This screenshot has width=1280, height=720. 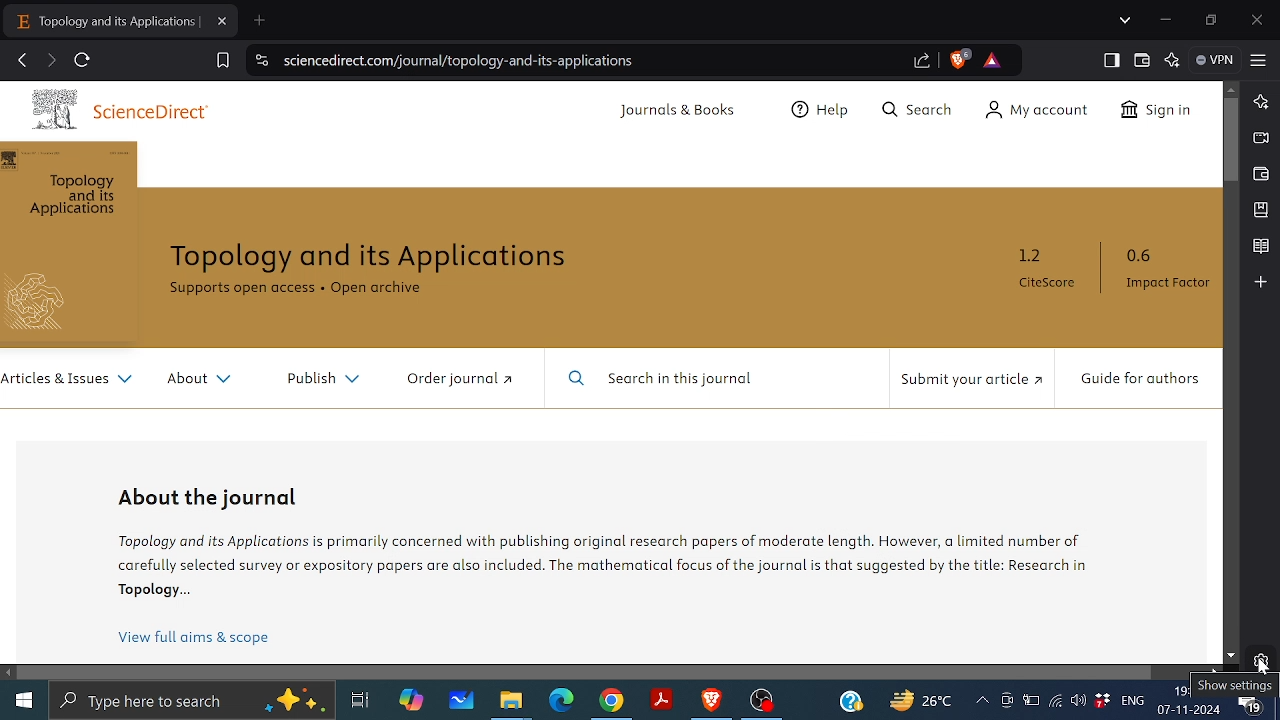 I want to click on Meet now, so click(x=1008, y=706).